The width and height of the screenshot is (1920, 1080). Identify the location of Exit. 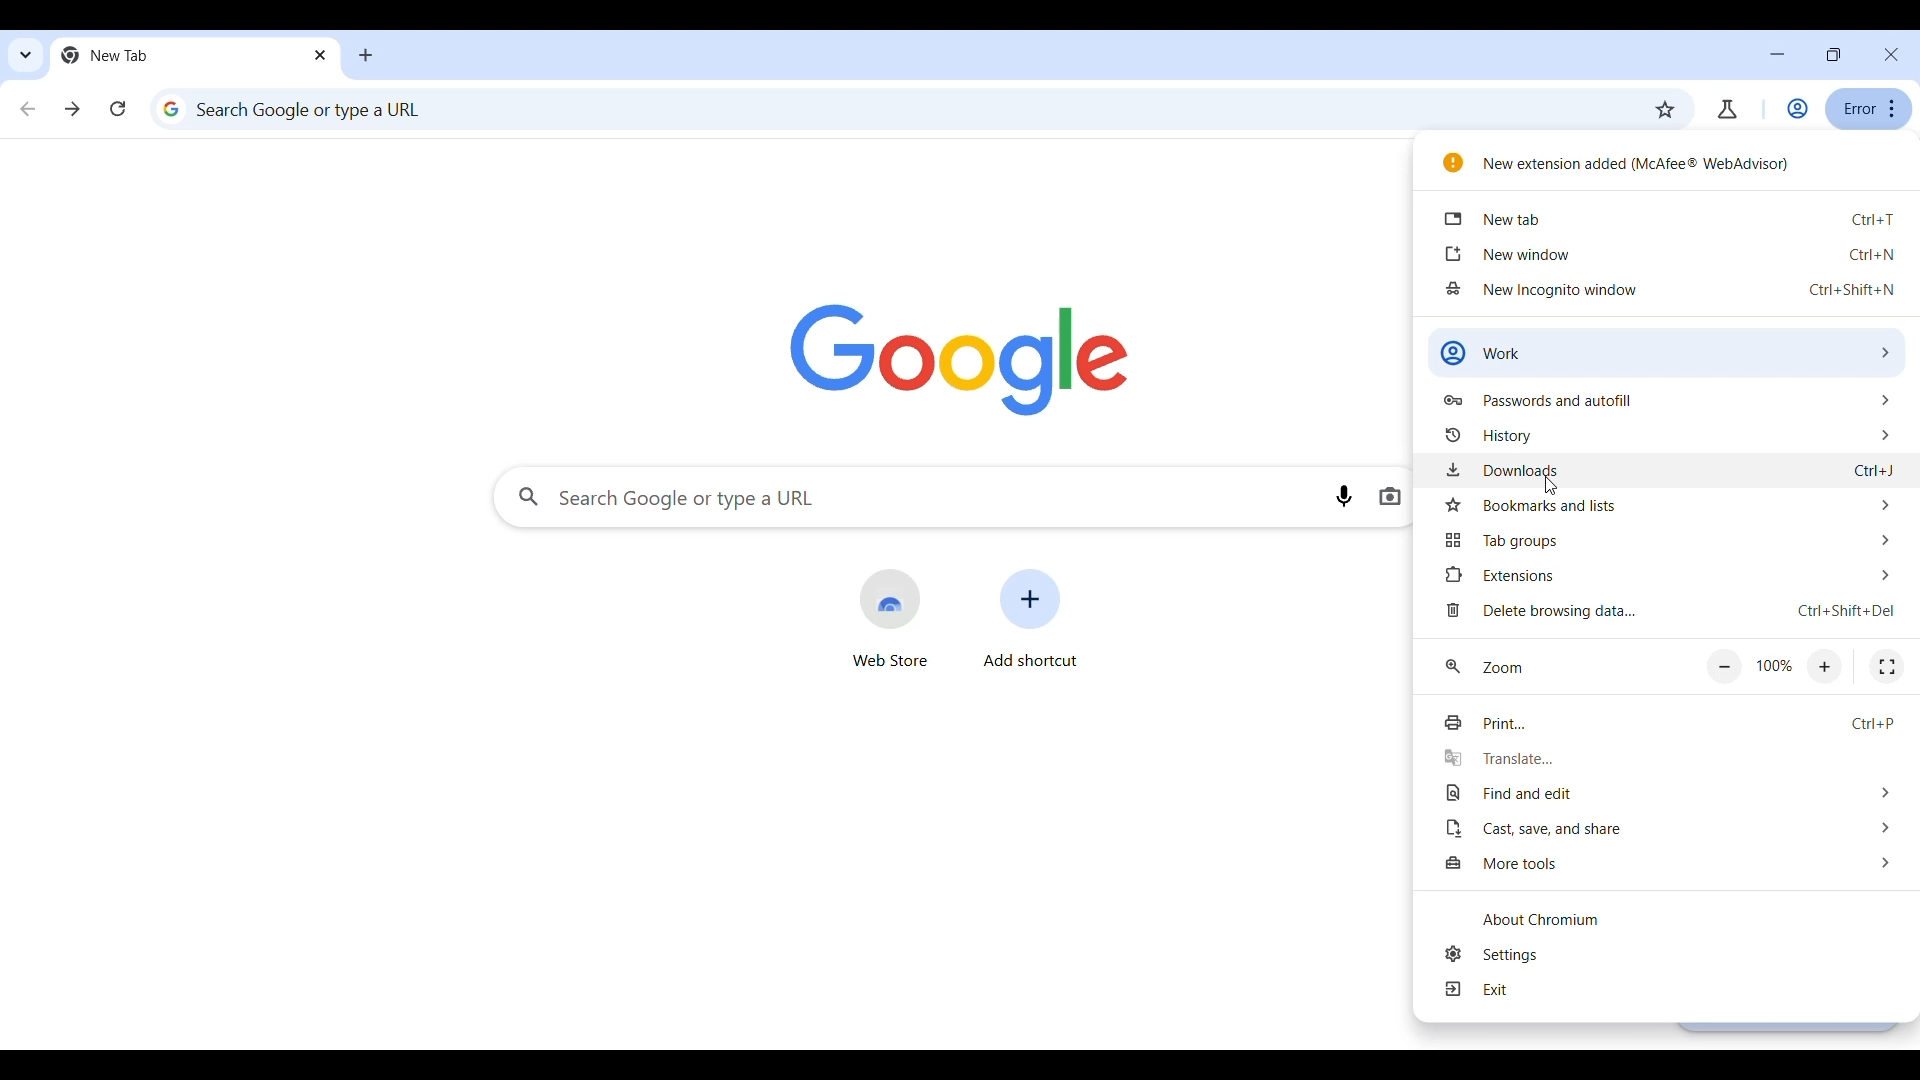
(1665, 989).